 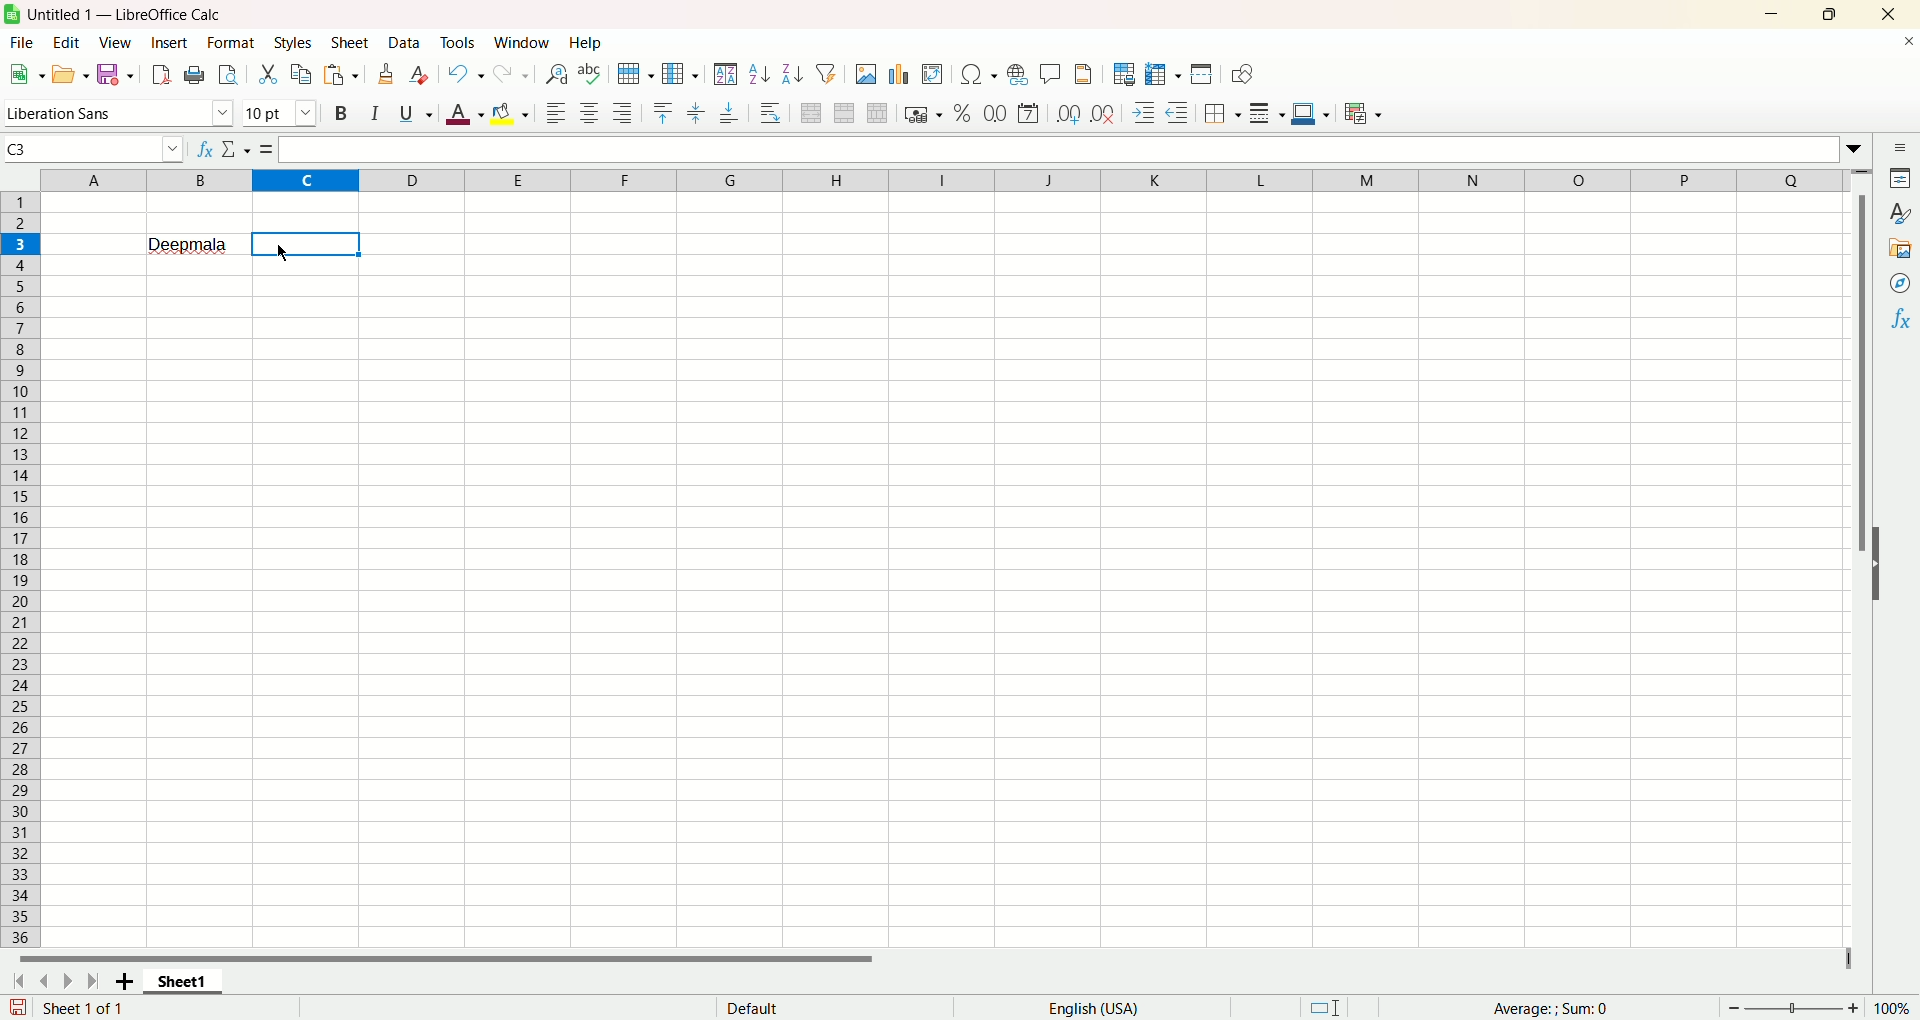 What do you see at coordinates (1266, 114) in the screenshot?
I see `Border style` at bounding box center [1266, 114].